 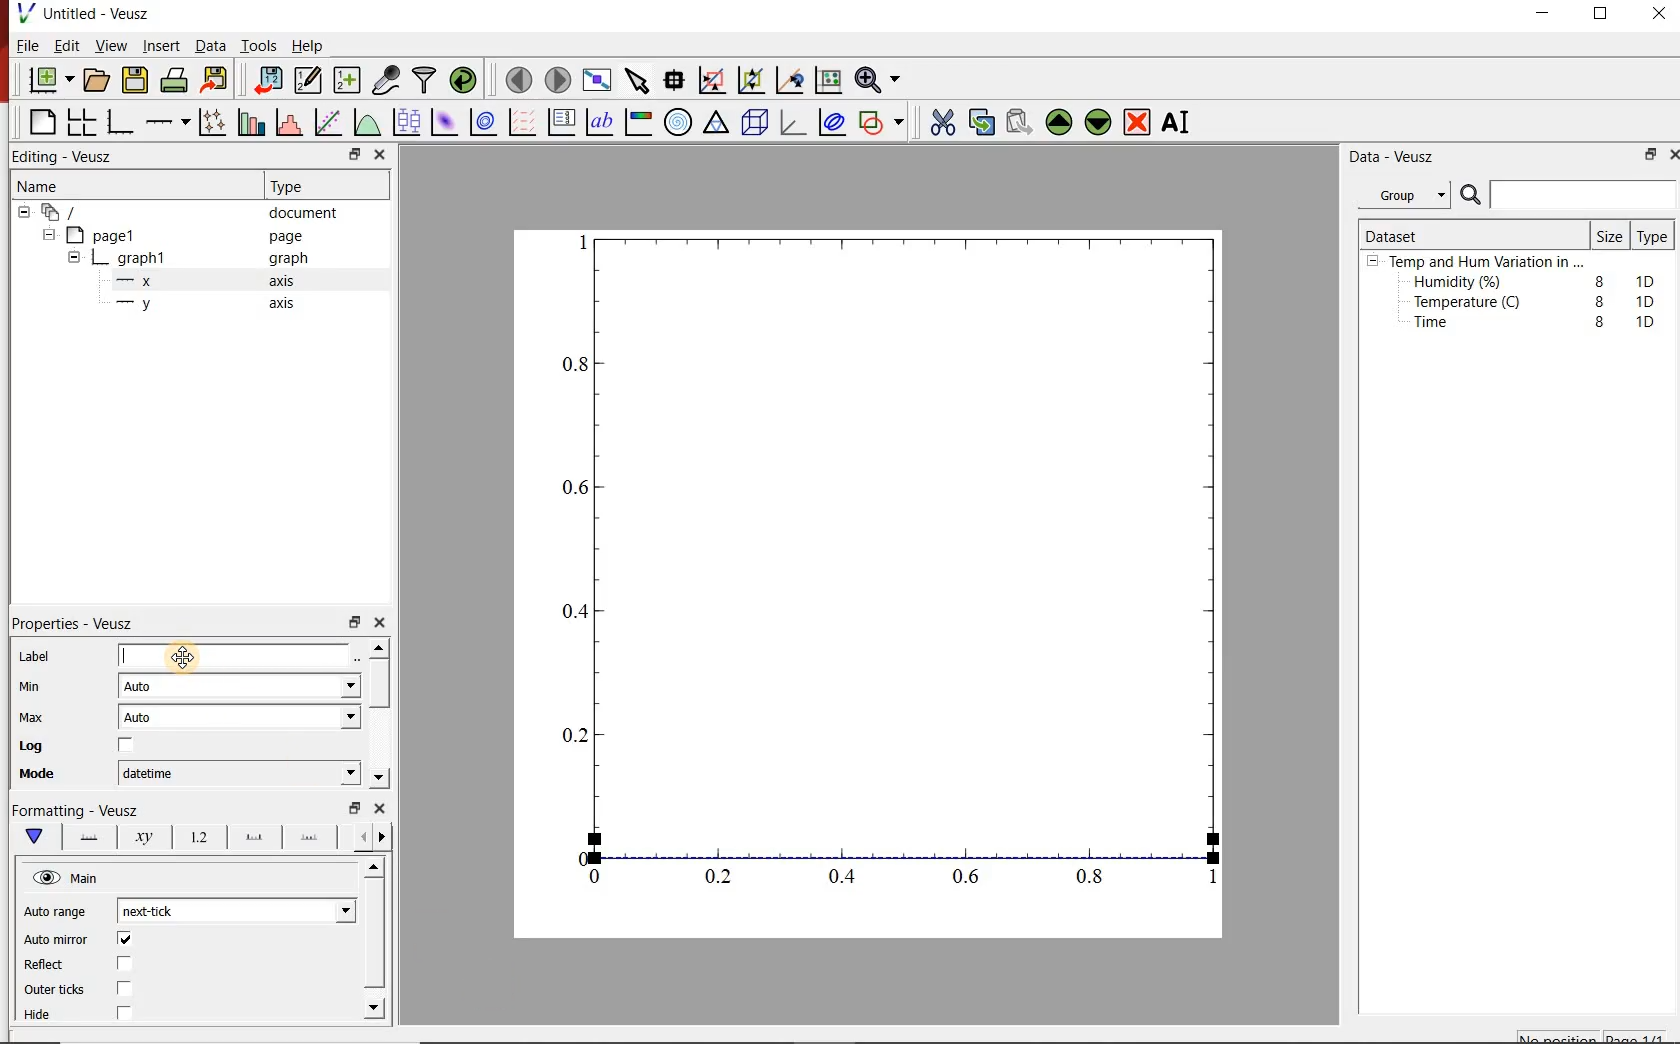 I want to click on datetime, so click(x=153, y=773).